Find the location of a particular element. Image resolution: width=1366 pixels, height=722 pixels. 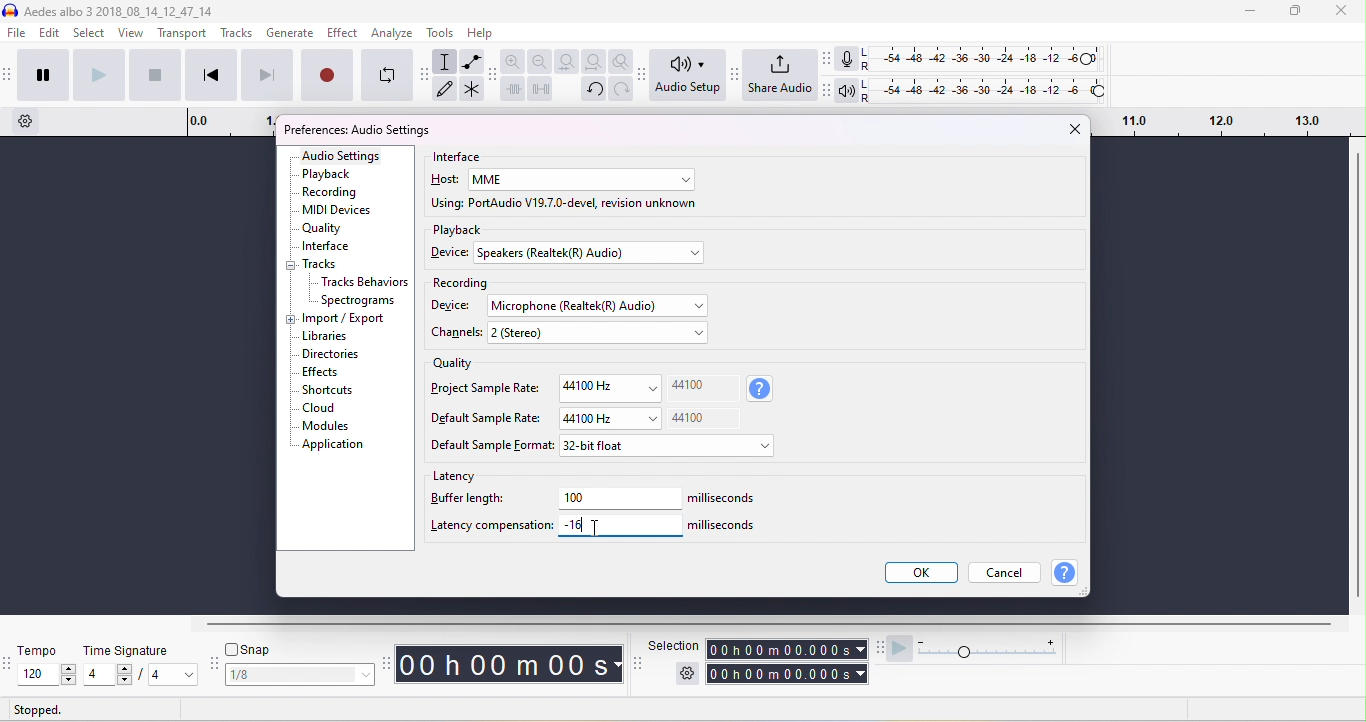

audacity transport toolbar is located at coordinates (9, 74).